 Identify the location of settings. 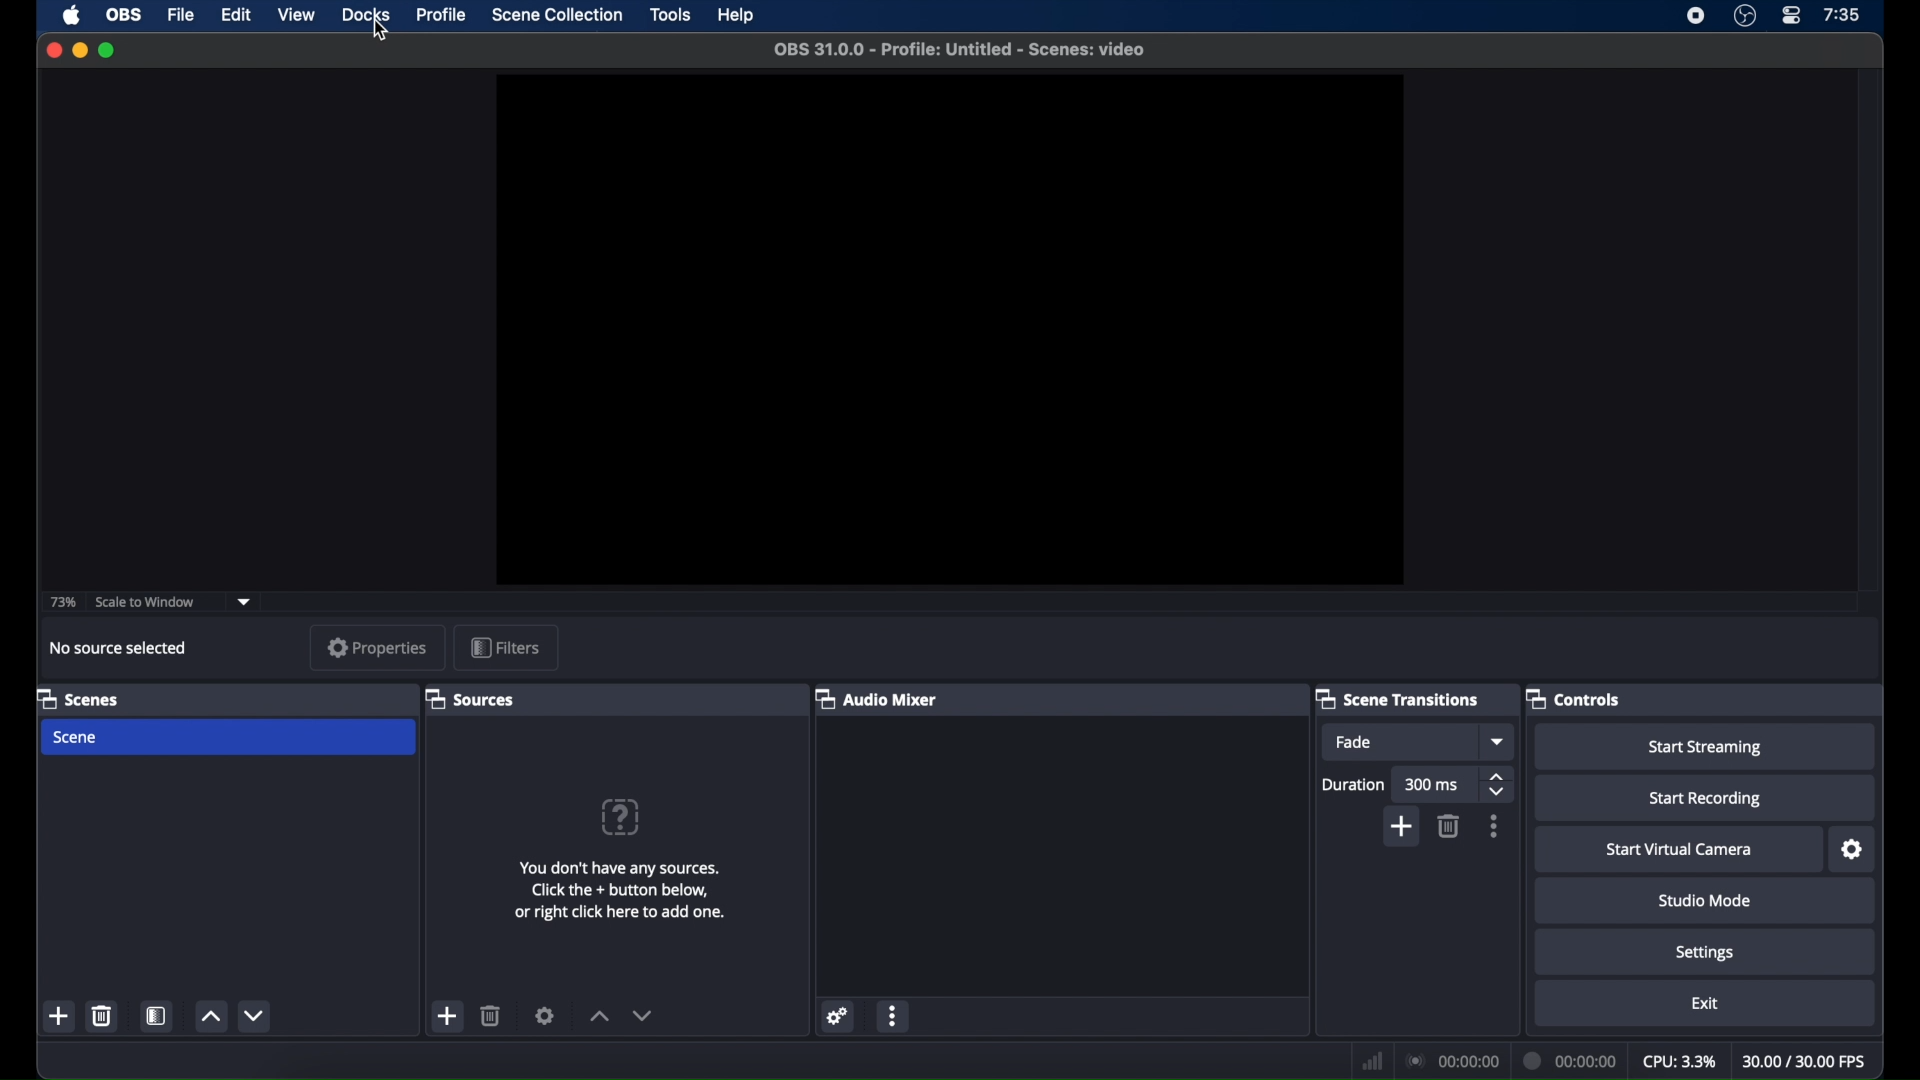
(1850, 850).